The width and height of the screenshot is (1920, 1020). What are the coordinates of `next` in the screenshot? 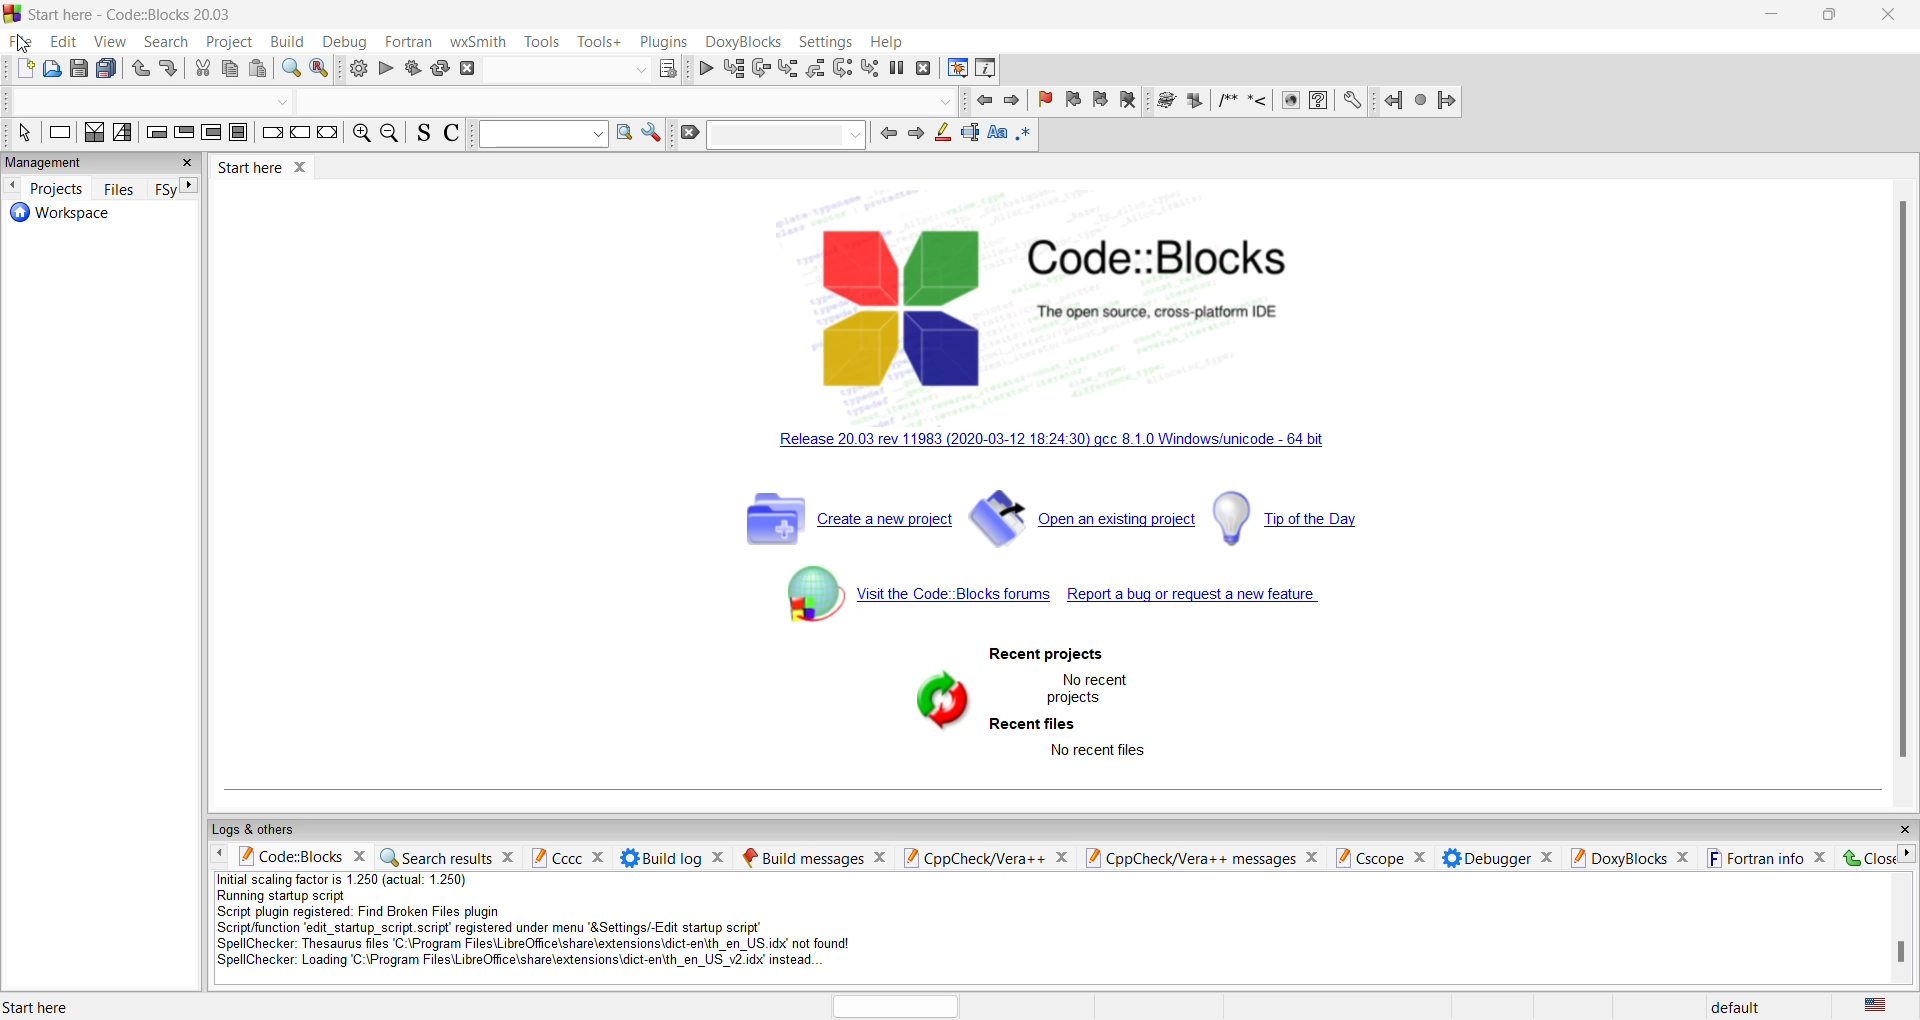 It's located at (914, 135).